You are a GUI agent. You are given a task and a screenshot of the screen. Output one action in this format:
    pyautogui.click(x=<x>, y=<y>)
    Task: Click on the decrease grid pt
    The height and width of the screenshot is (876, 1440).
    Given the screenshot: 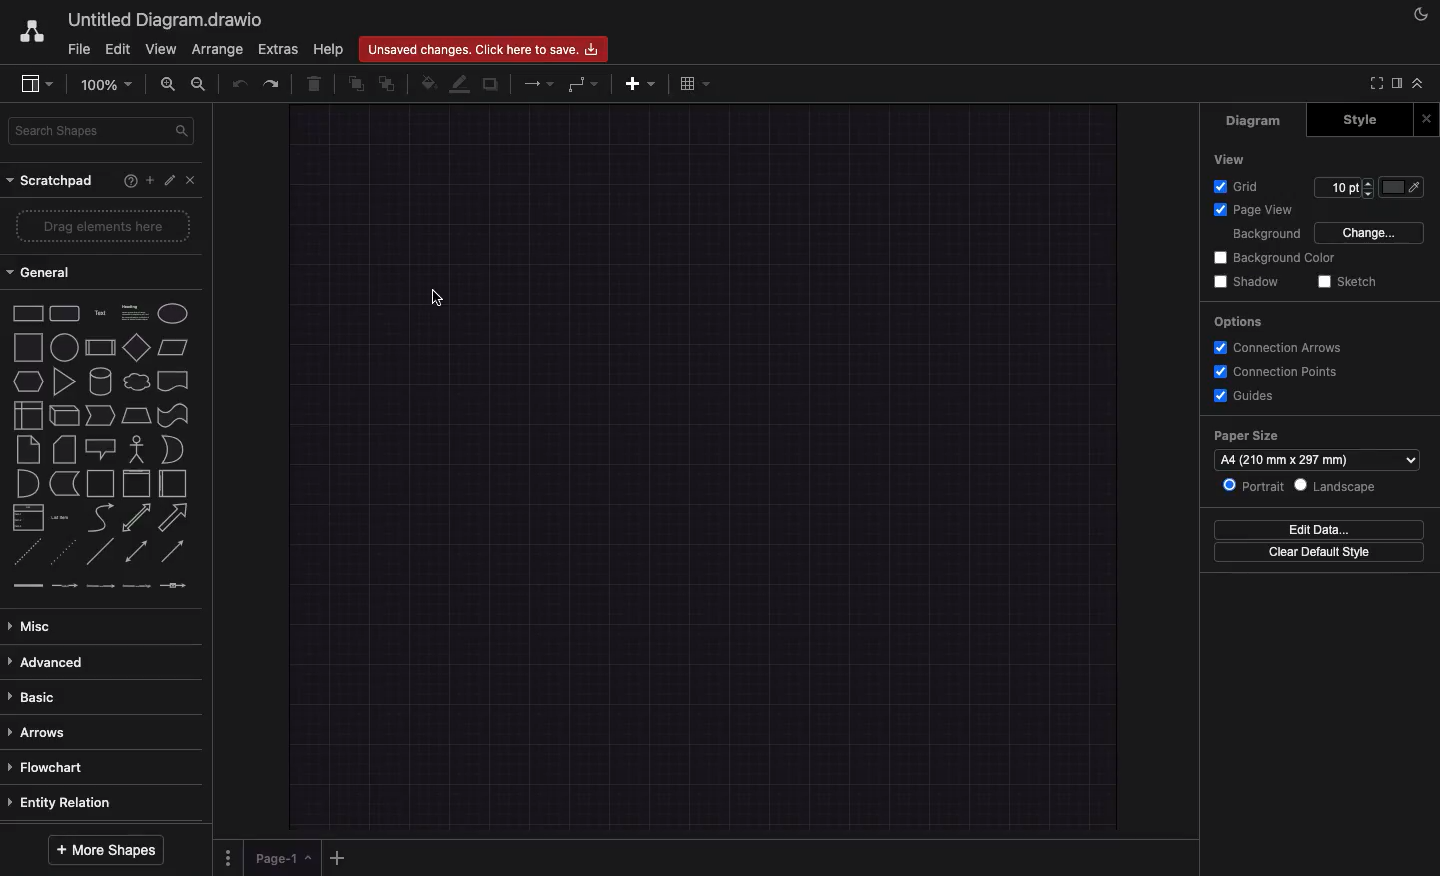 What is the action you would take?
    pyautogui.click(x=1370, y=196)
    